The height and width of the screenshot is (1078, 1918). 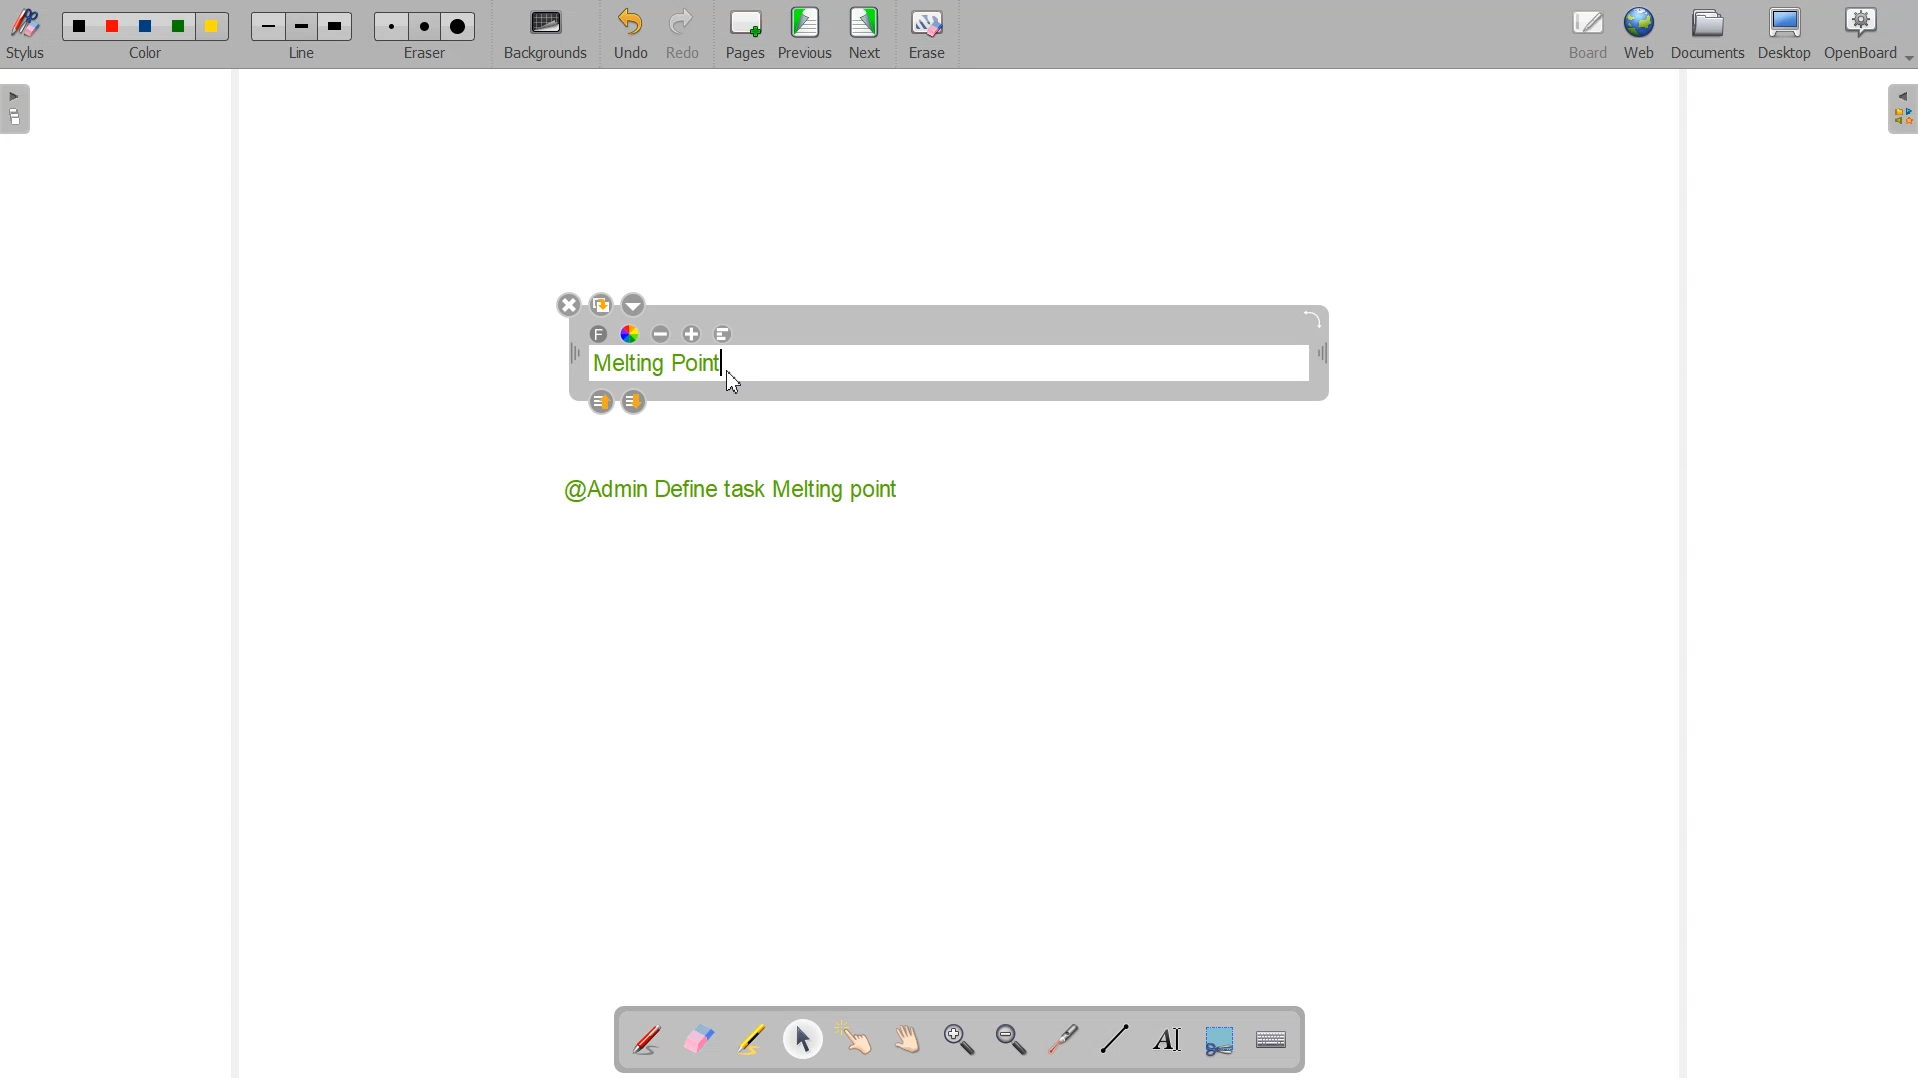 I want to click on Erase Annotation, so click(x=698, y=1040).